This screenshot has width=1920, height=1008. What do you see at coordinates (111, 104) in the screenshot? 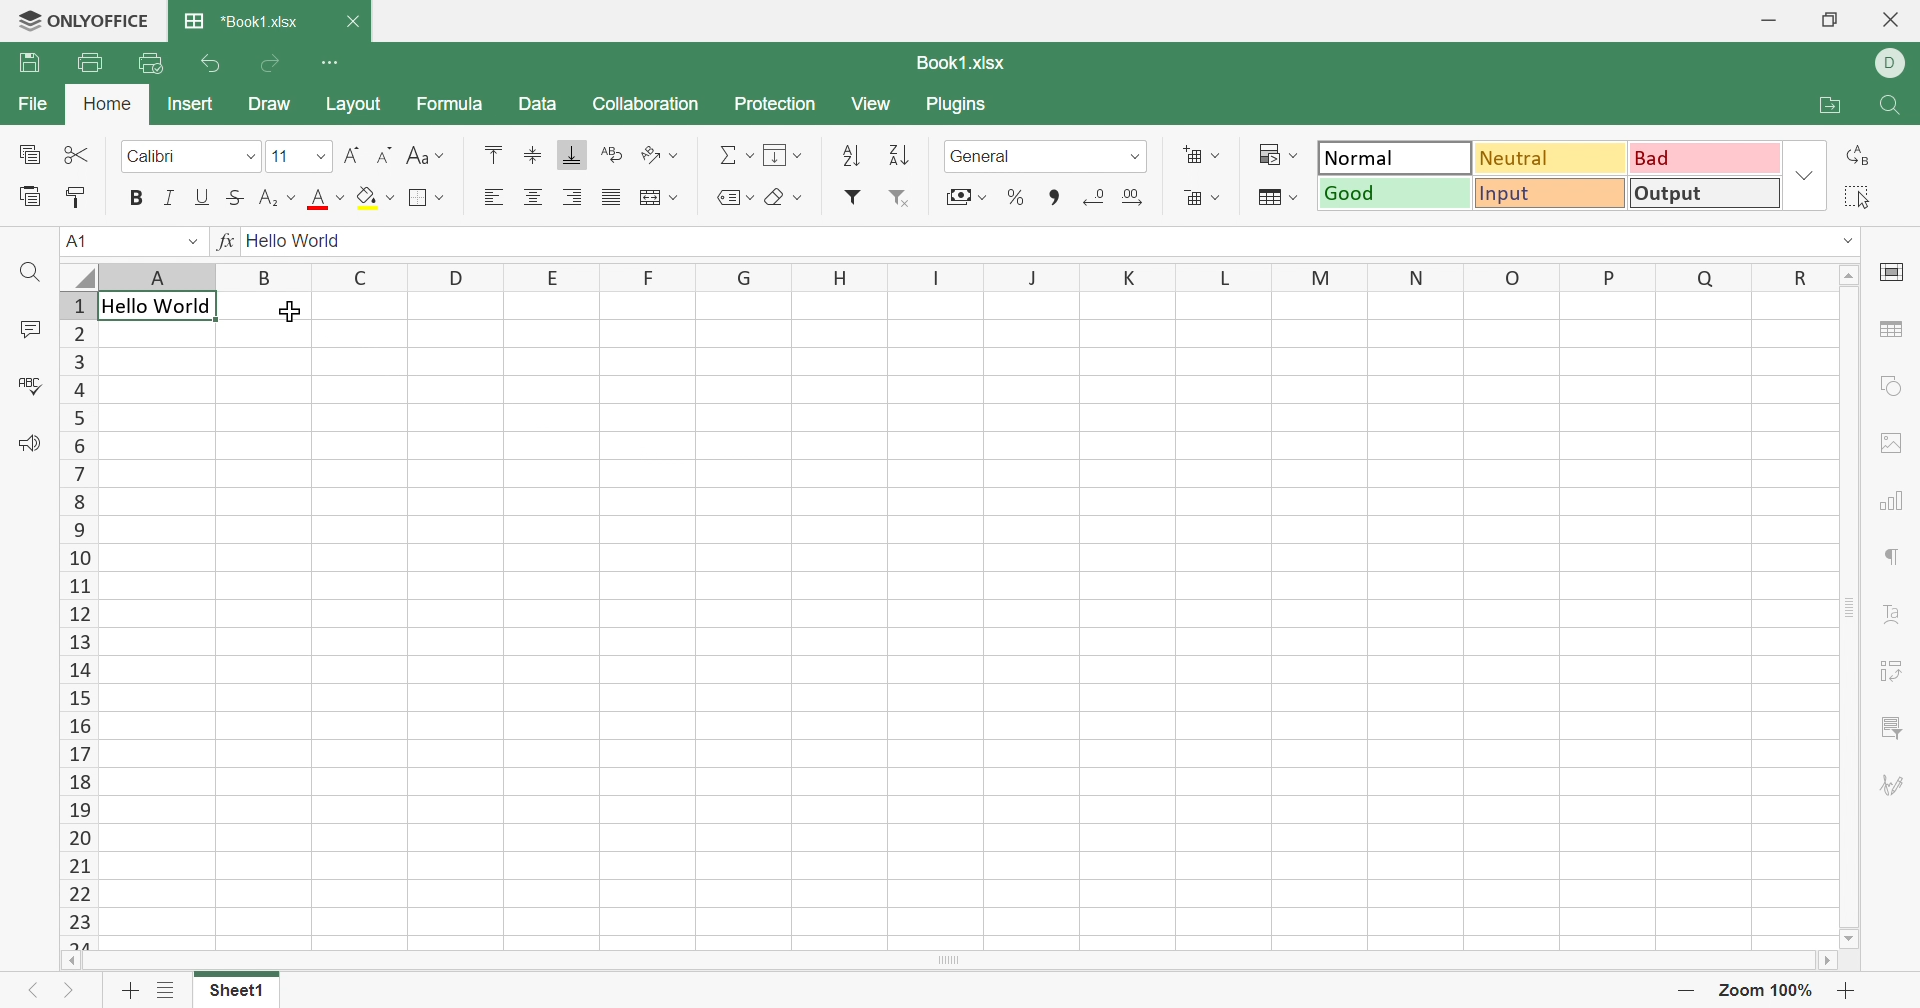
I see `Home` at bounding box center [111, 104].